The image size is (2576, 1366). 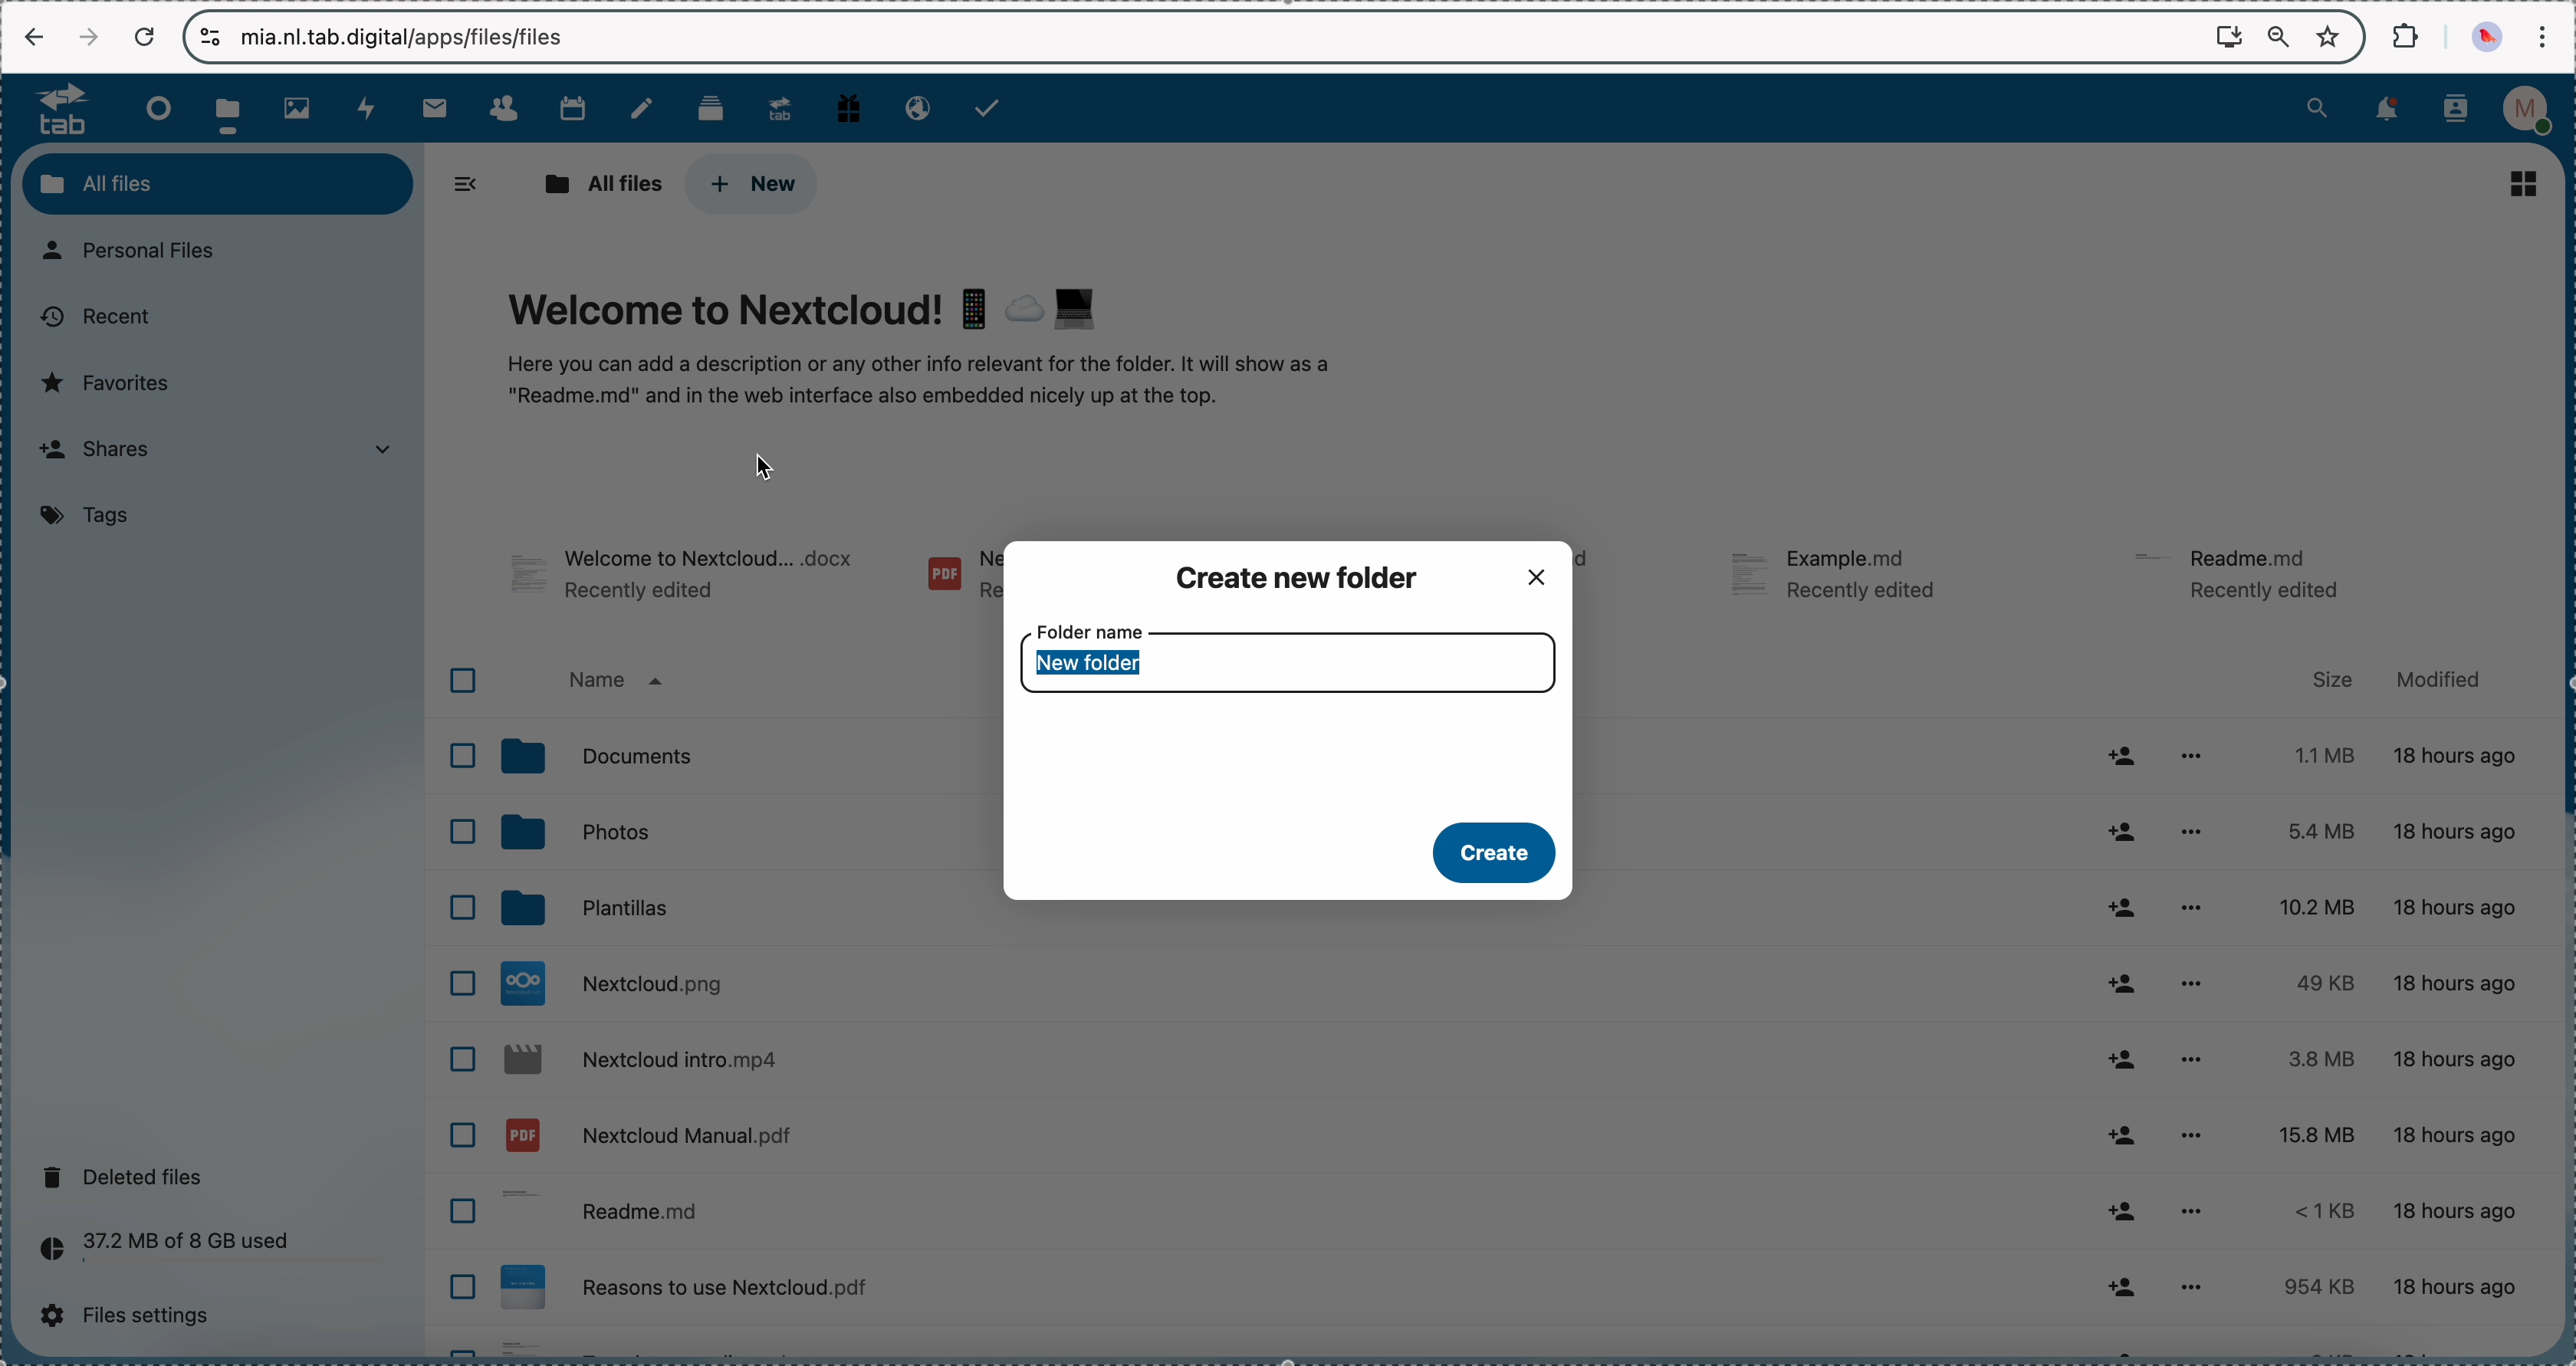 What do you see at coordinates (2383, 110) in the screenshot?
I see `notifications` at bounding box center [2383, 110].